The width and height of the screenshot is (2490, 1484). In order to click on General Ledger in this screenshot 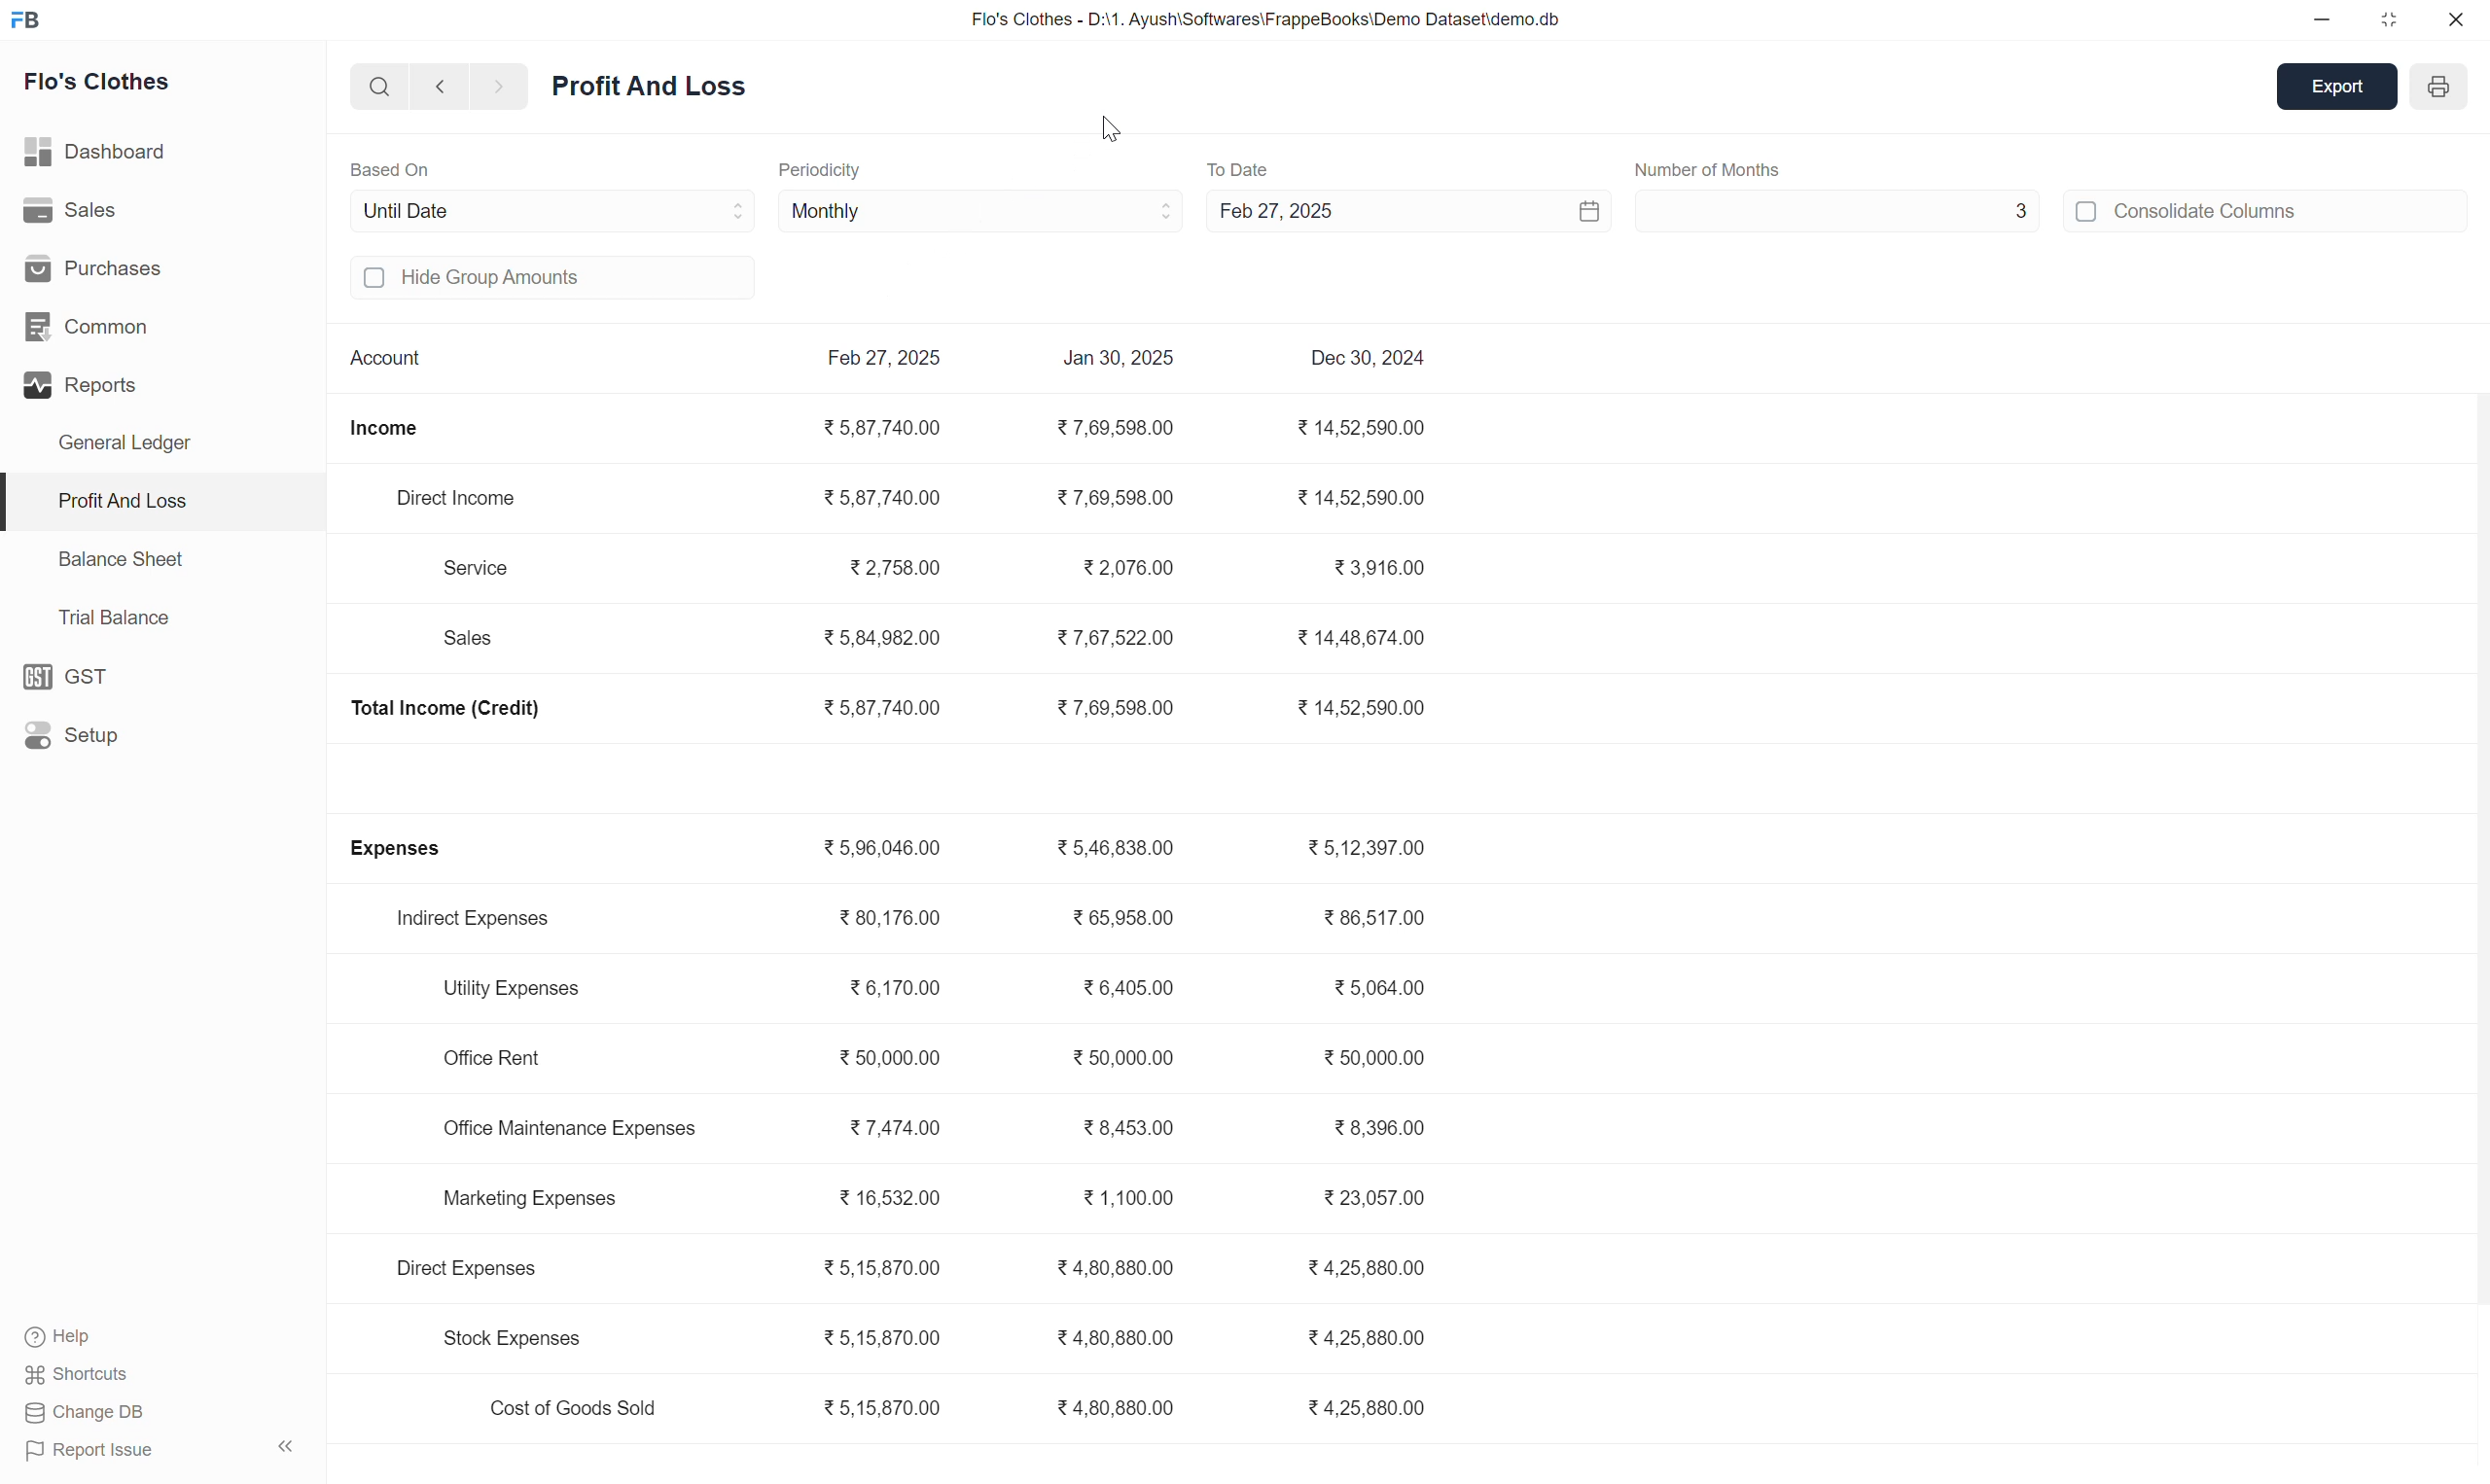, I will do `click(129, 446)`.